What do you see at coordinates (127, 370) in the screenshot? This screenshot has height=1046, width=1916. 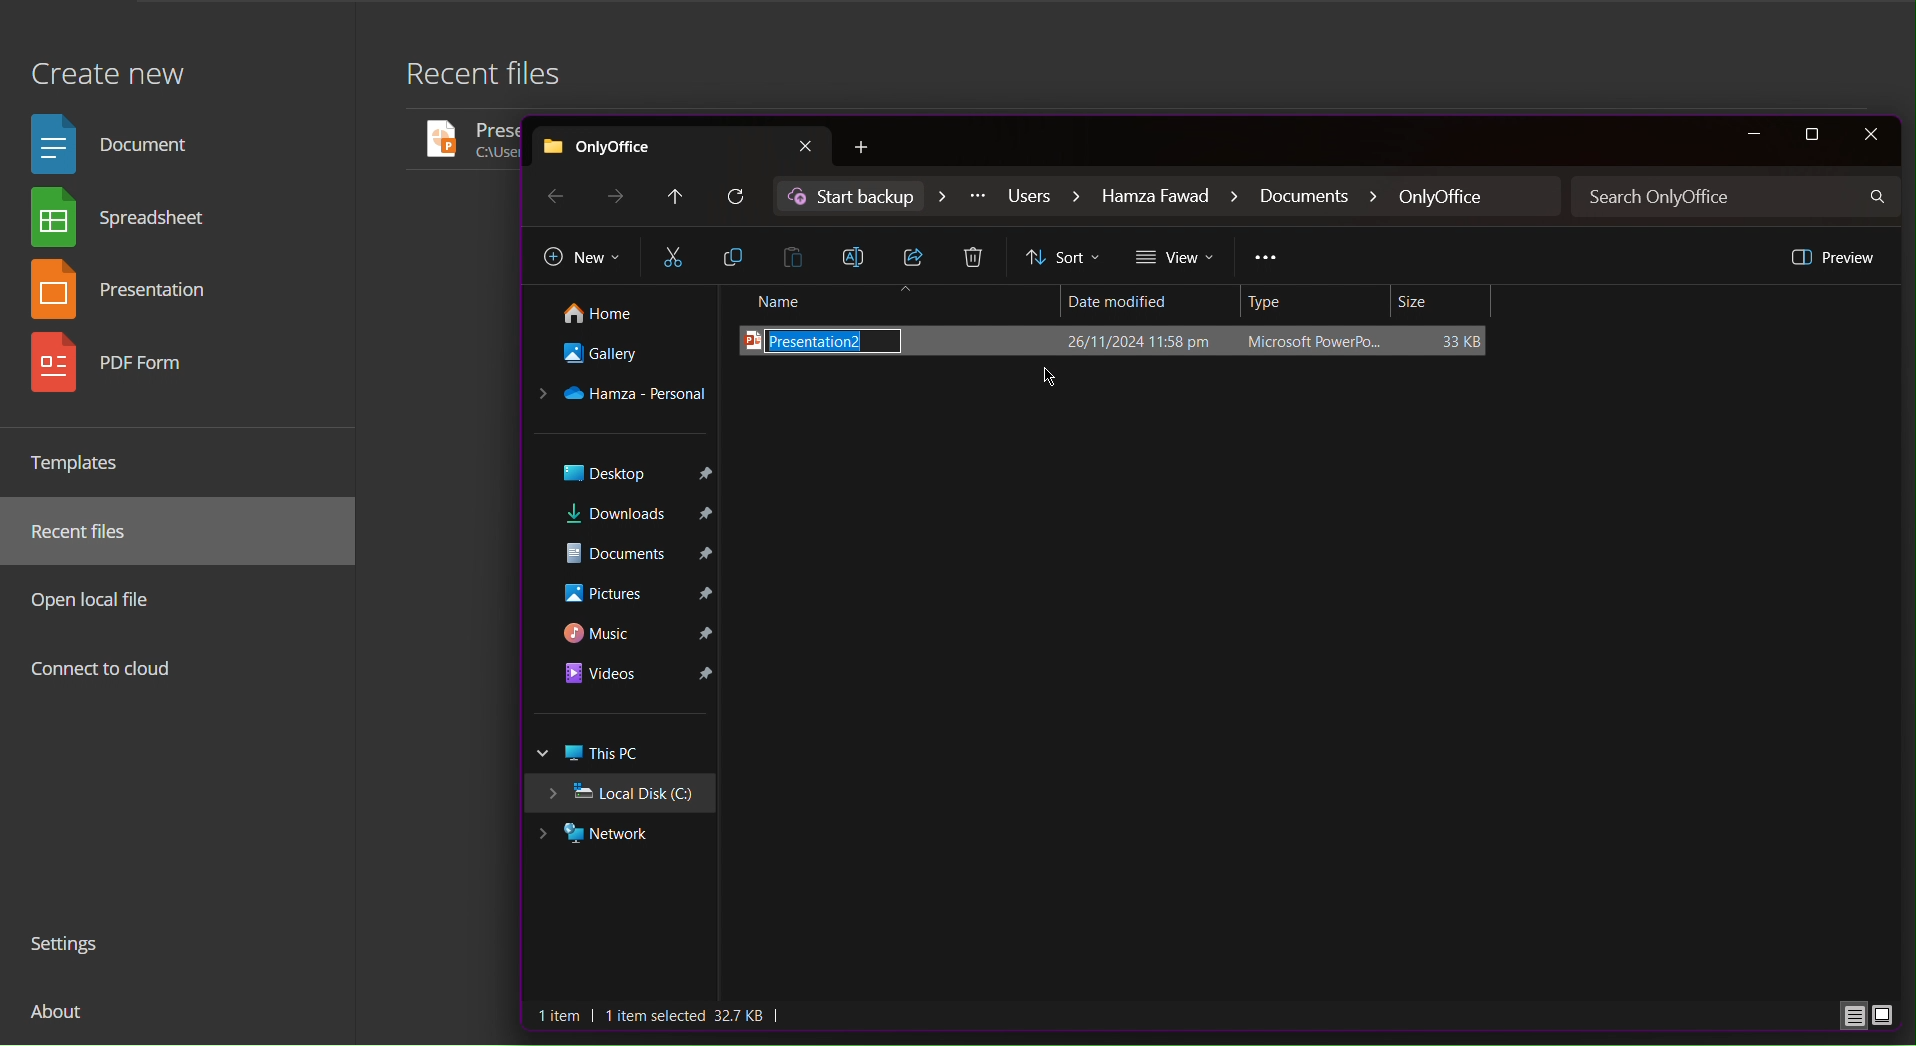 I see `PDF Form` at bounding box center [127, 370].